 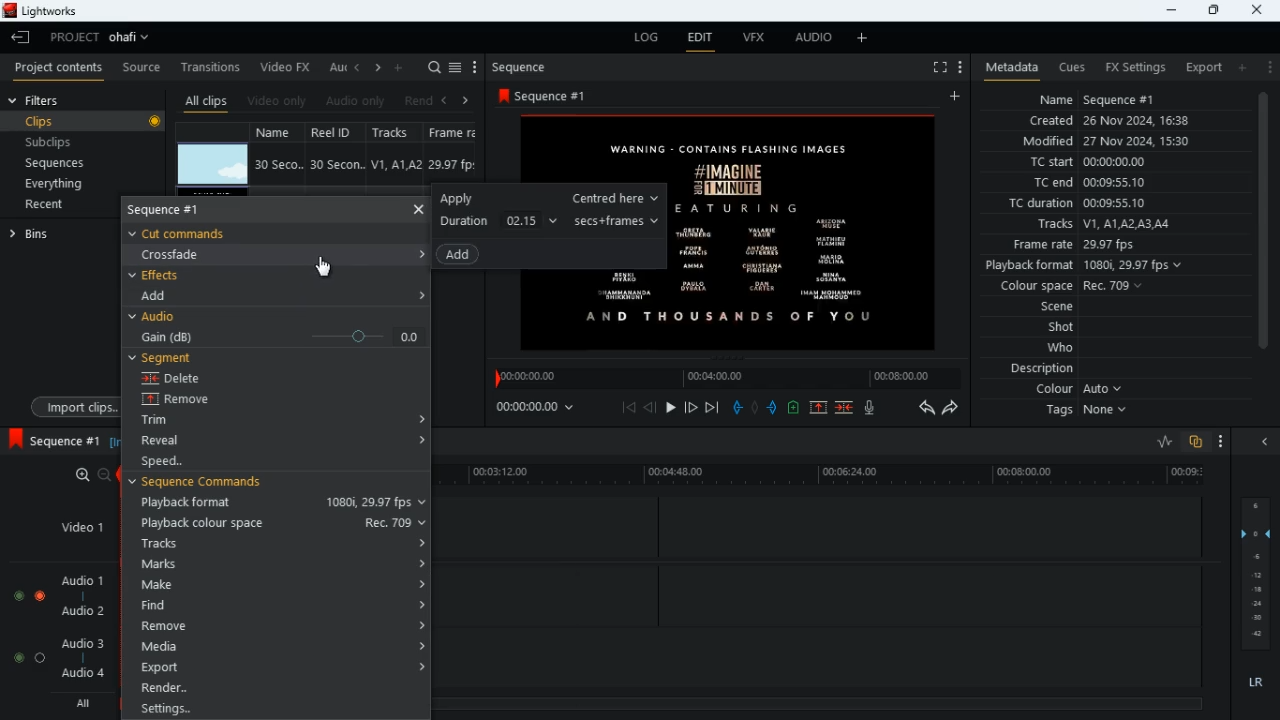 What do you see at coordinates (188, 378) in the screenshot?
I see `delete` at bounding box center [188, 378].